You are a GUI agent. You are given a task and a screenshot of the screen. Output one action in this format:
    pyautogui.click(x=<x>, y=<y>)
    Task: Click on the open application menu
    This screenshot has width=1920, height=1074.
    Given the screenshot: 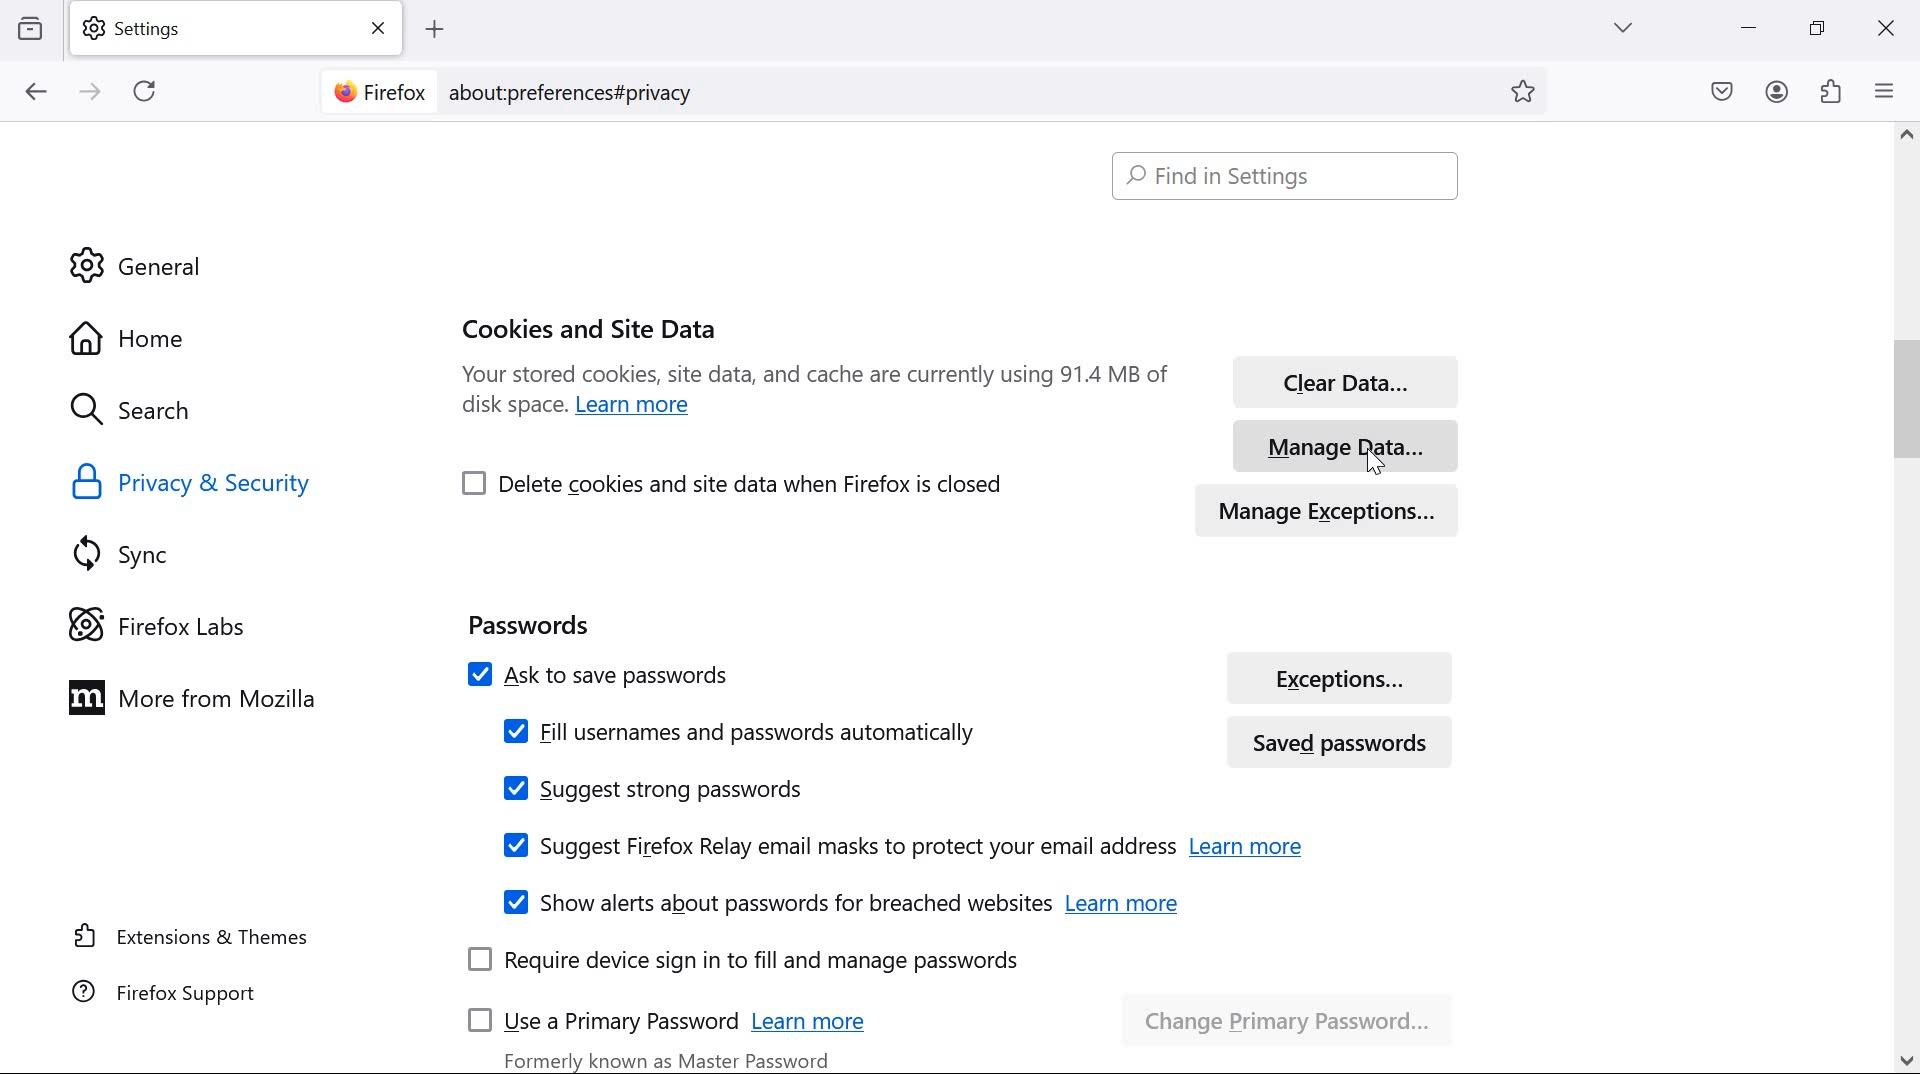 What is the action you would take?
    pyautogui.click(x=1889, y=90)
    